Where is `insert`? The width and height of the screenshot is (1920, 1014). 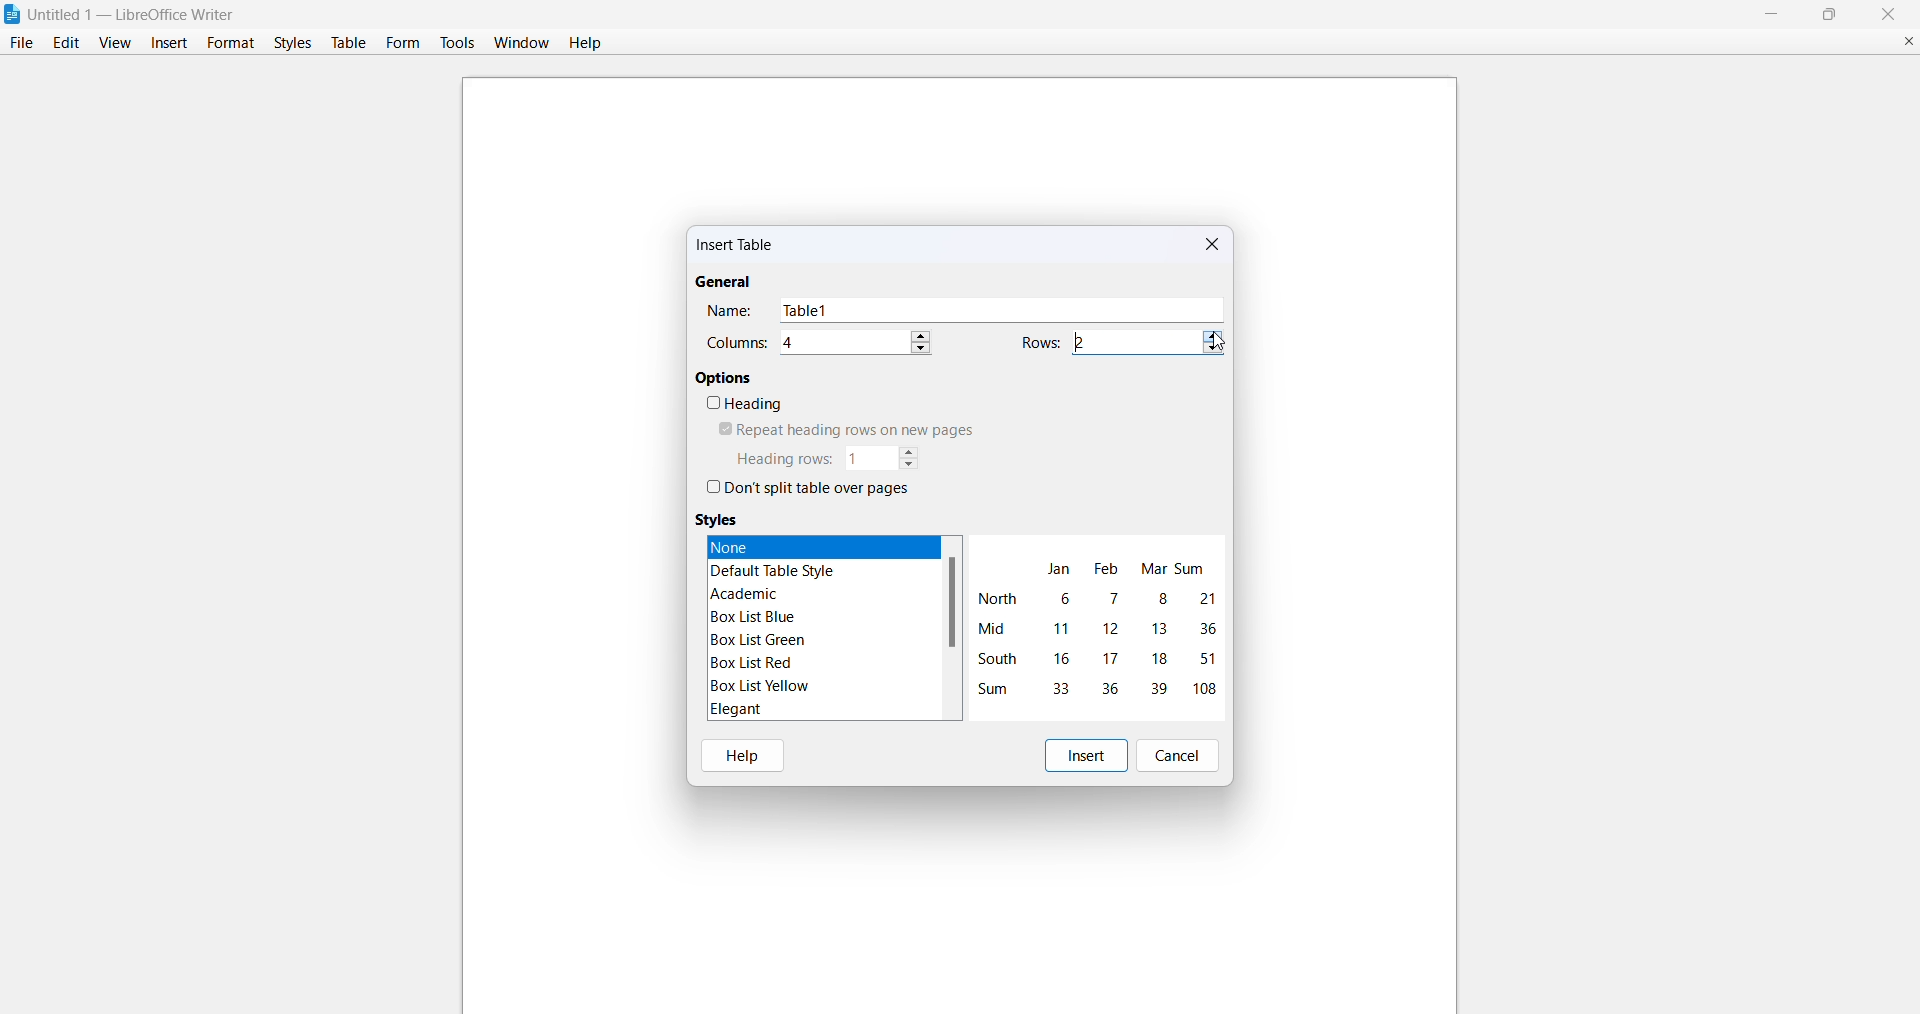 insert is located at coordinates (170, 42).